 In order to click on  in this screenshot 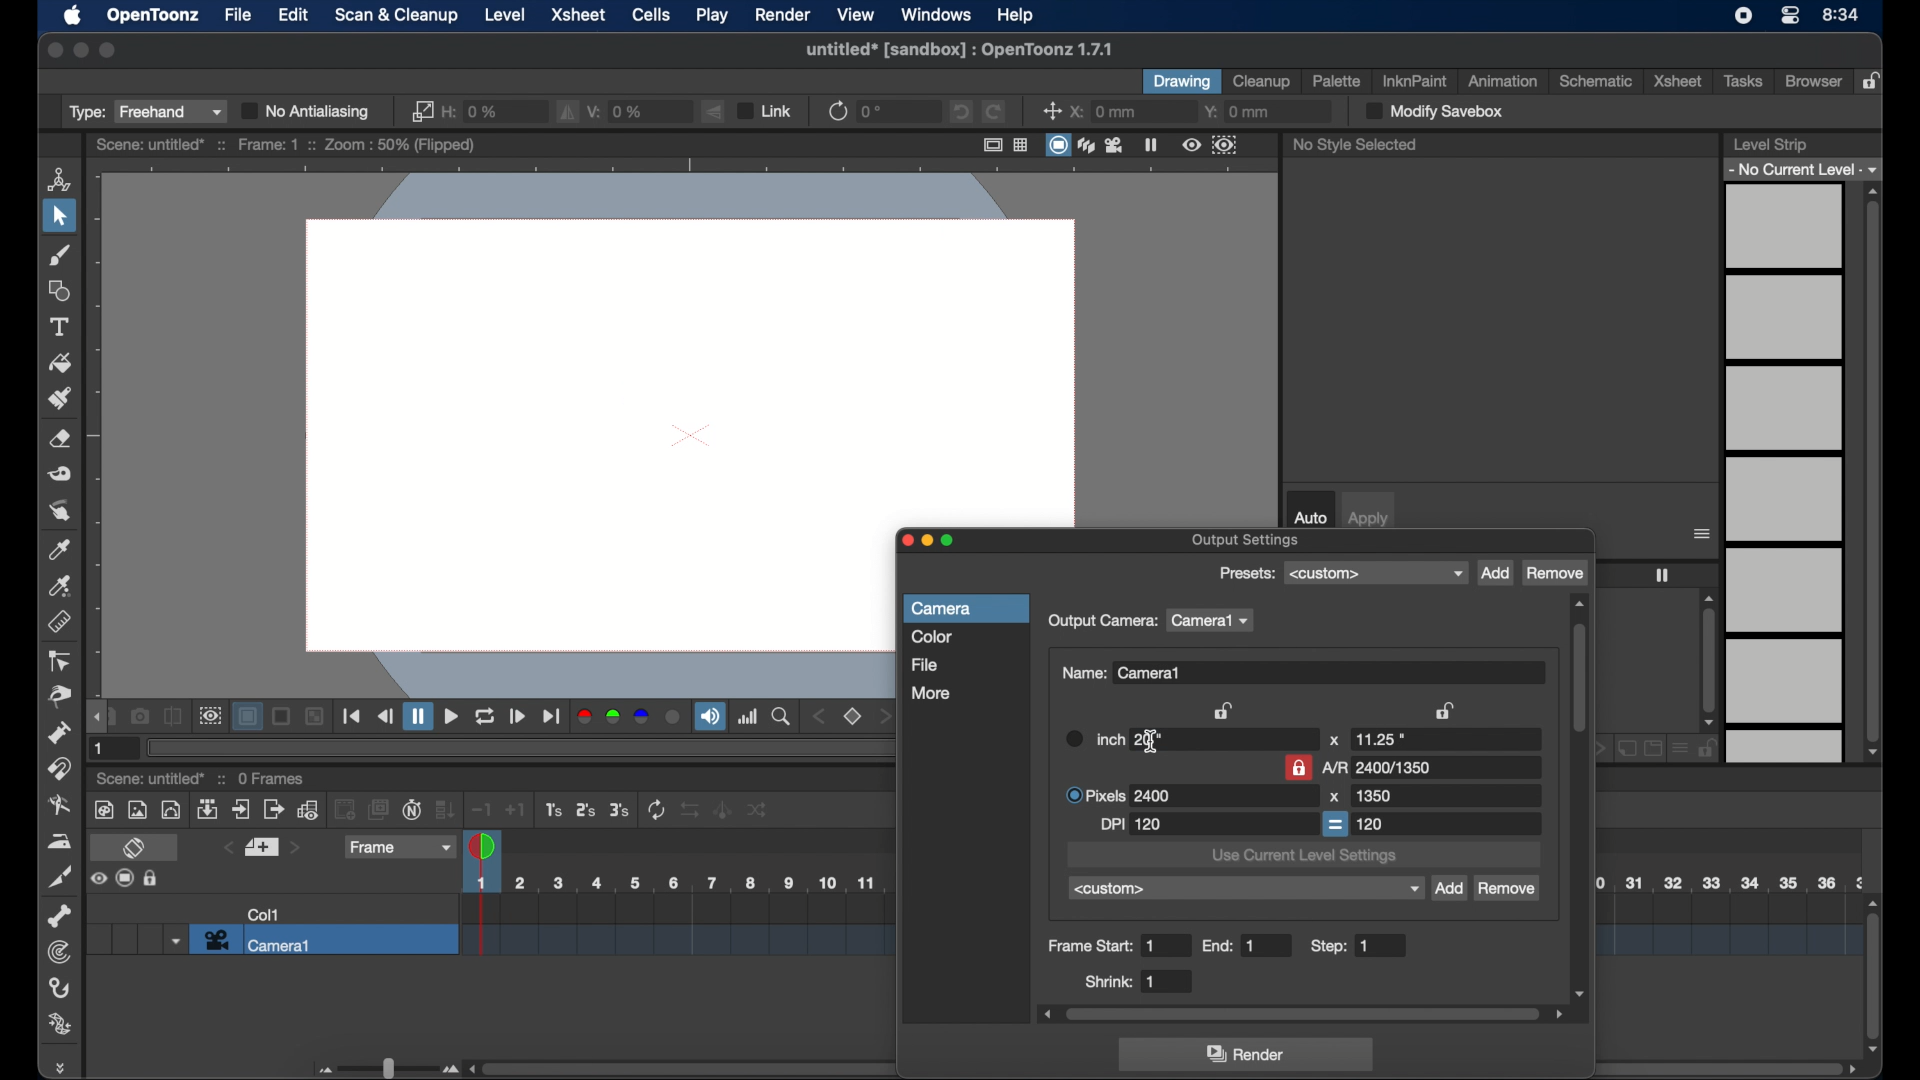, I will do `click(517, 720)`.